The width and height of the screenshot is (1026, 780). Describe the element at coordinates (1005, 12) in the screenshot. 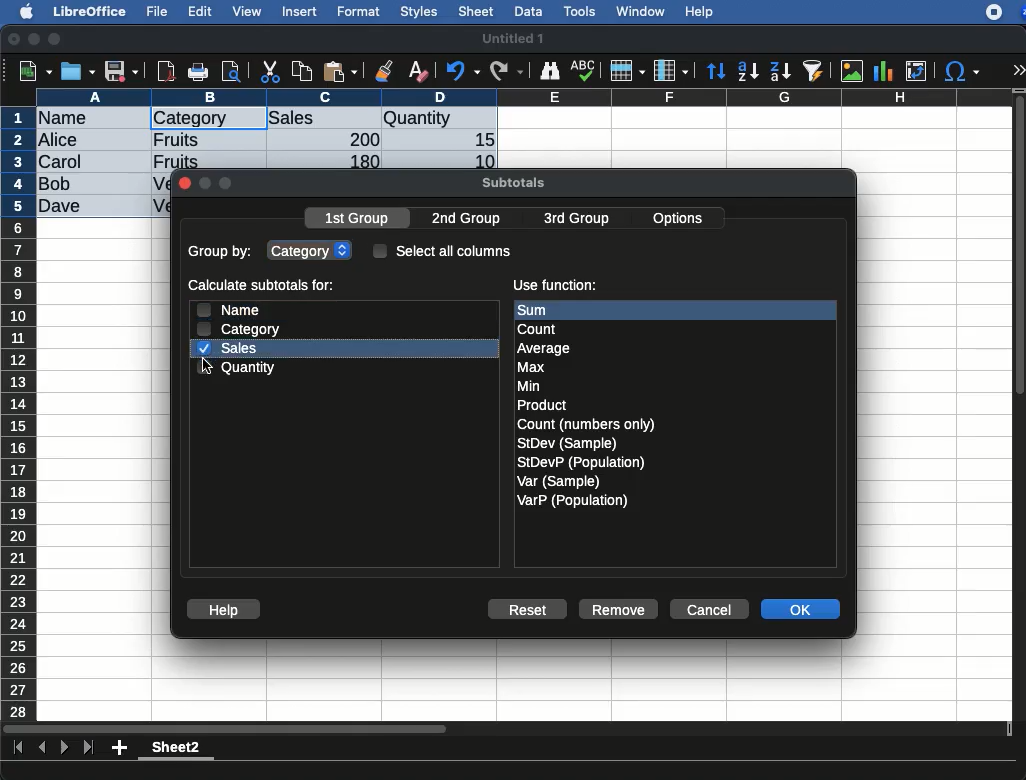

I see `extensions` at that location.